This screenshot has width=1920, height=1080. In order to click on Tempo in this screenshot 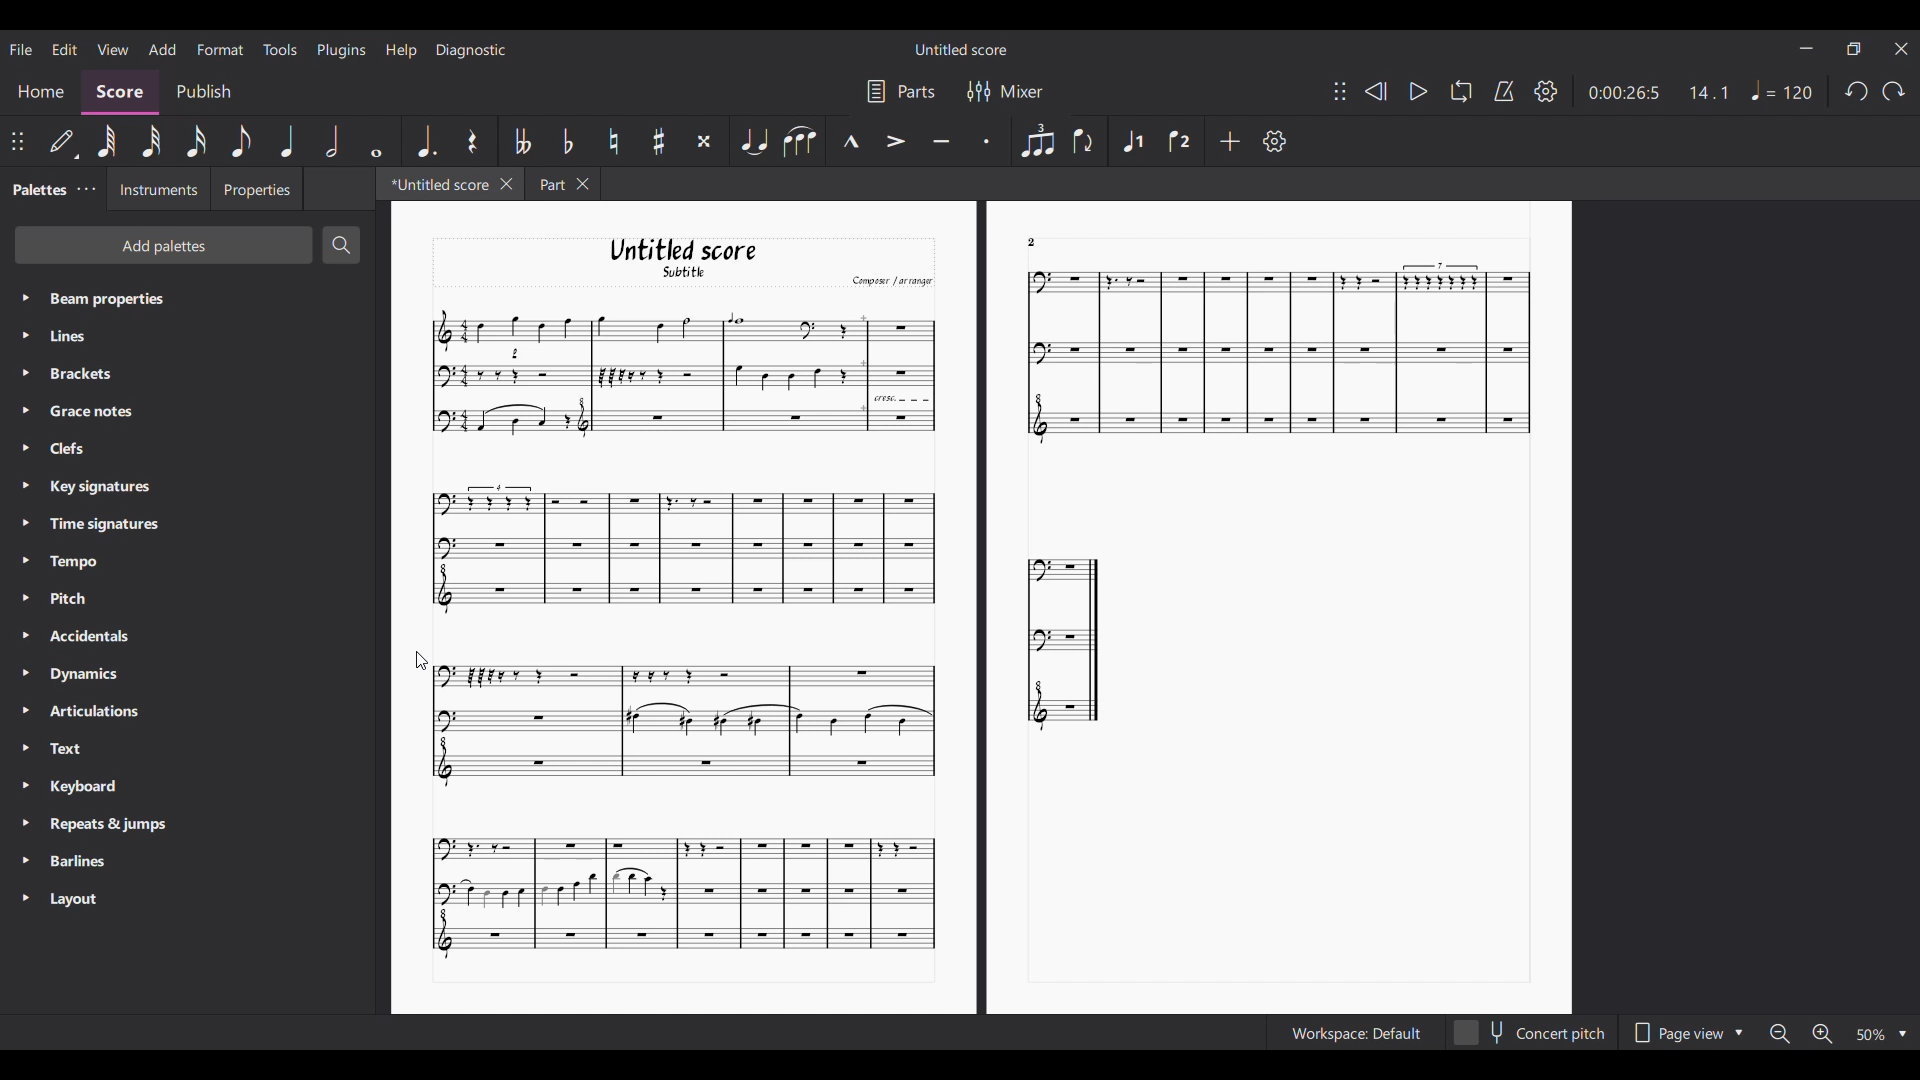, I will do `click(1783, 90)`.